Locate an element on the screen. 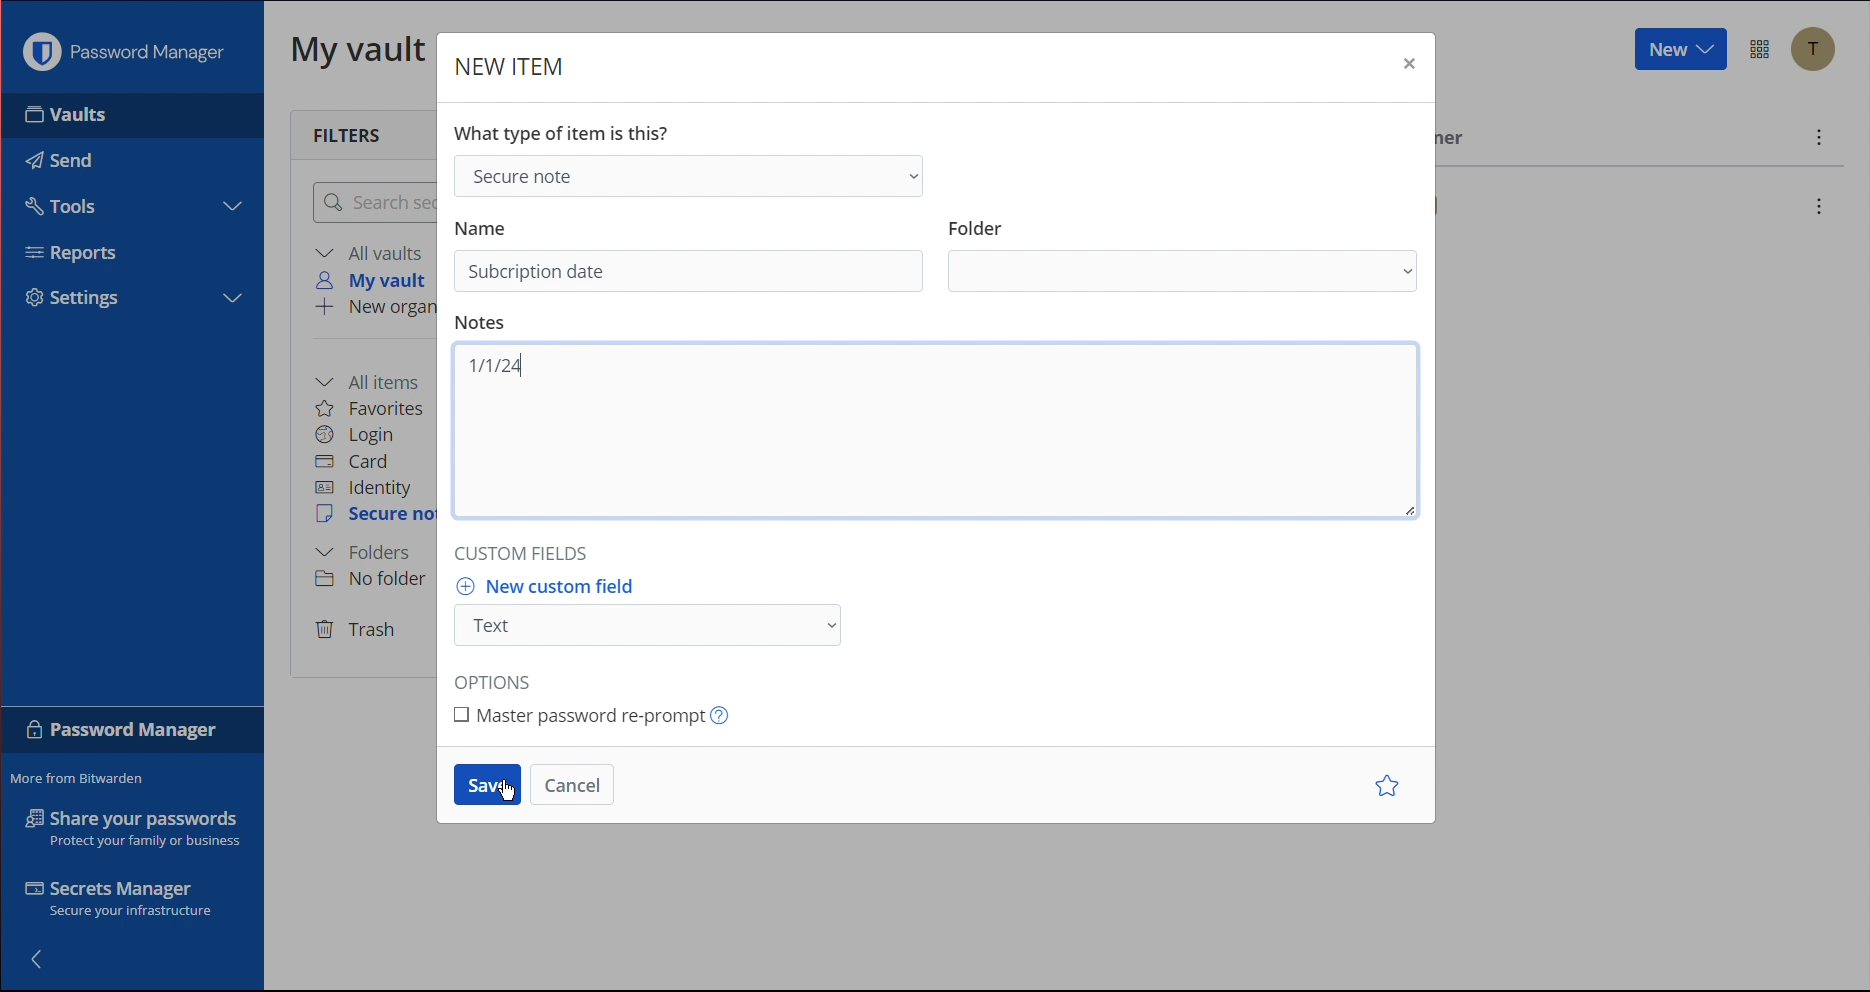  Save is located at coordinates (487, 785).